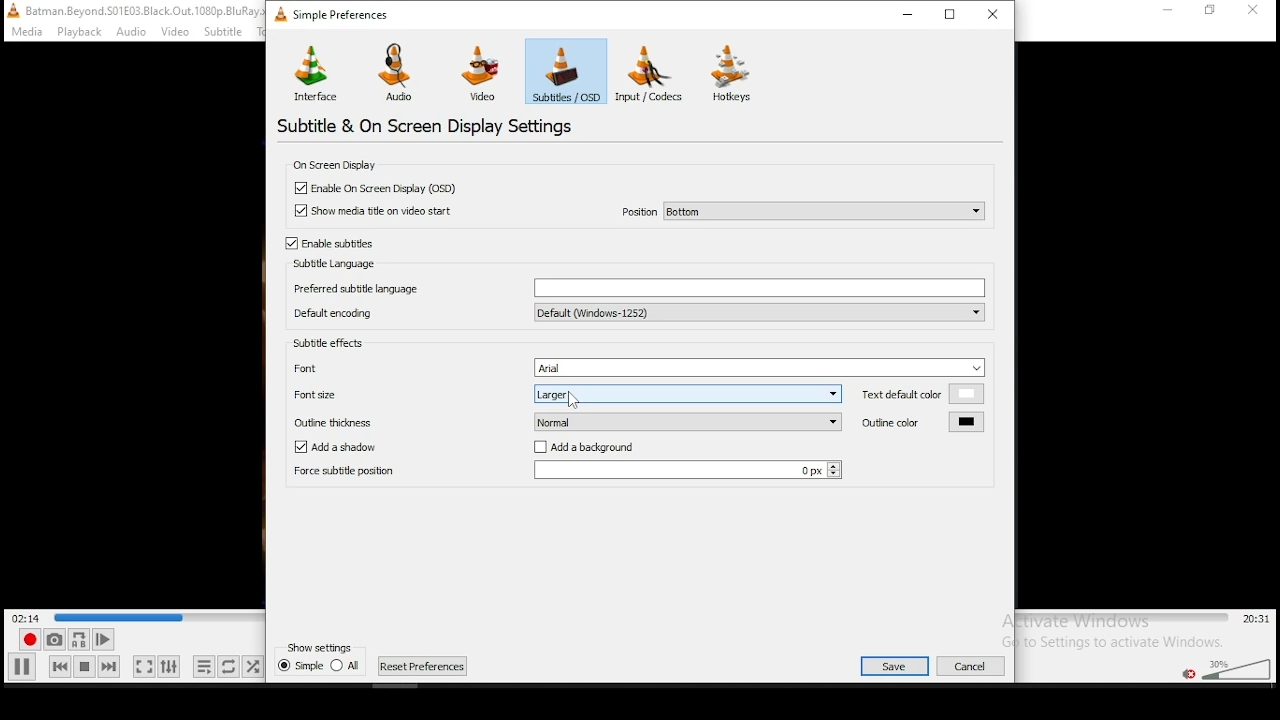  I want to click on elapsed time, so click(28, 617).